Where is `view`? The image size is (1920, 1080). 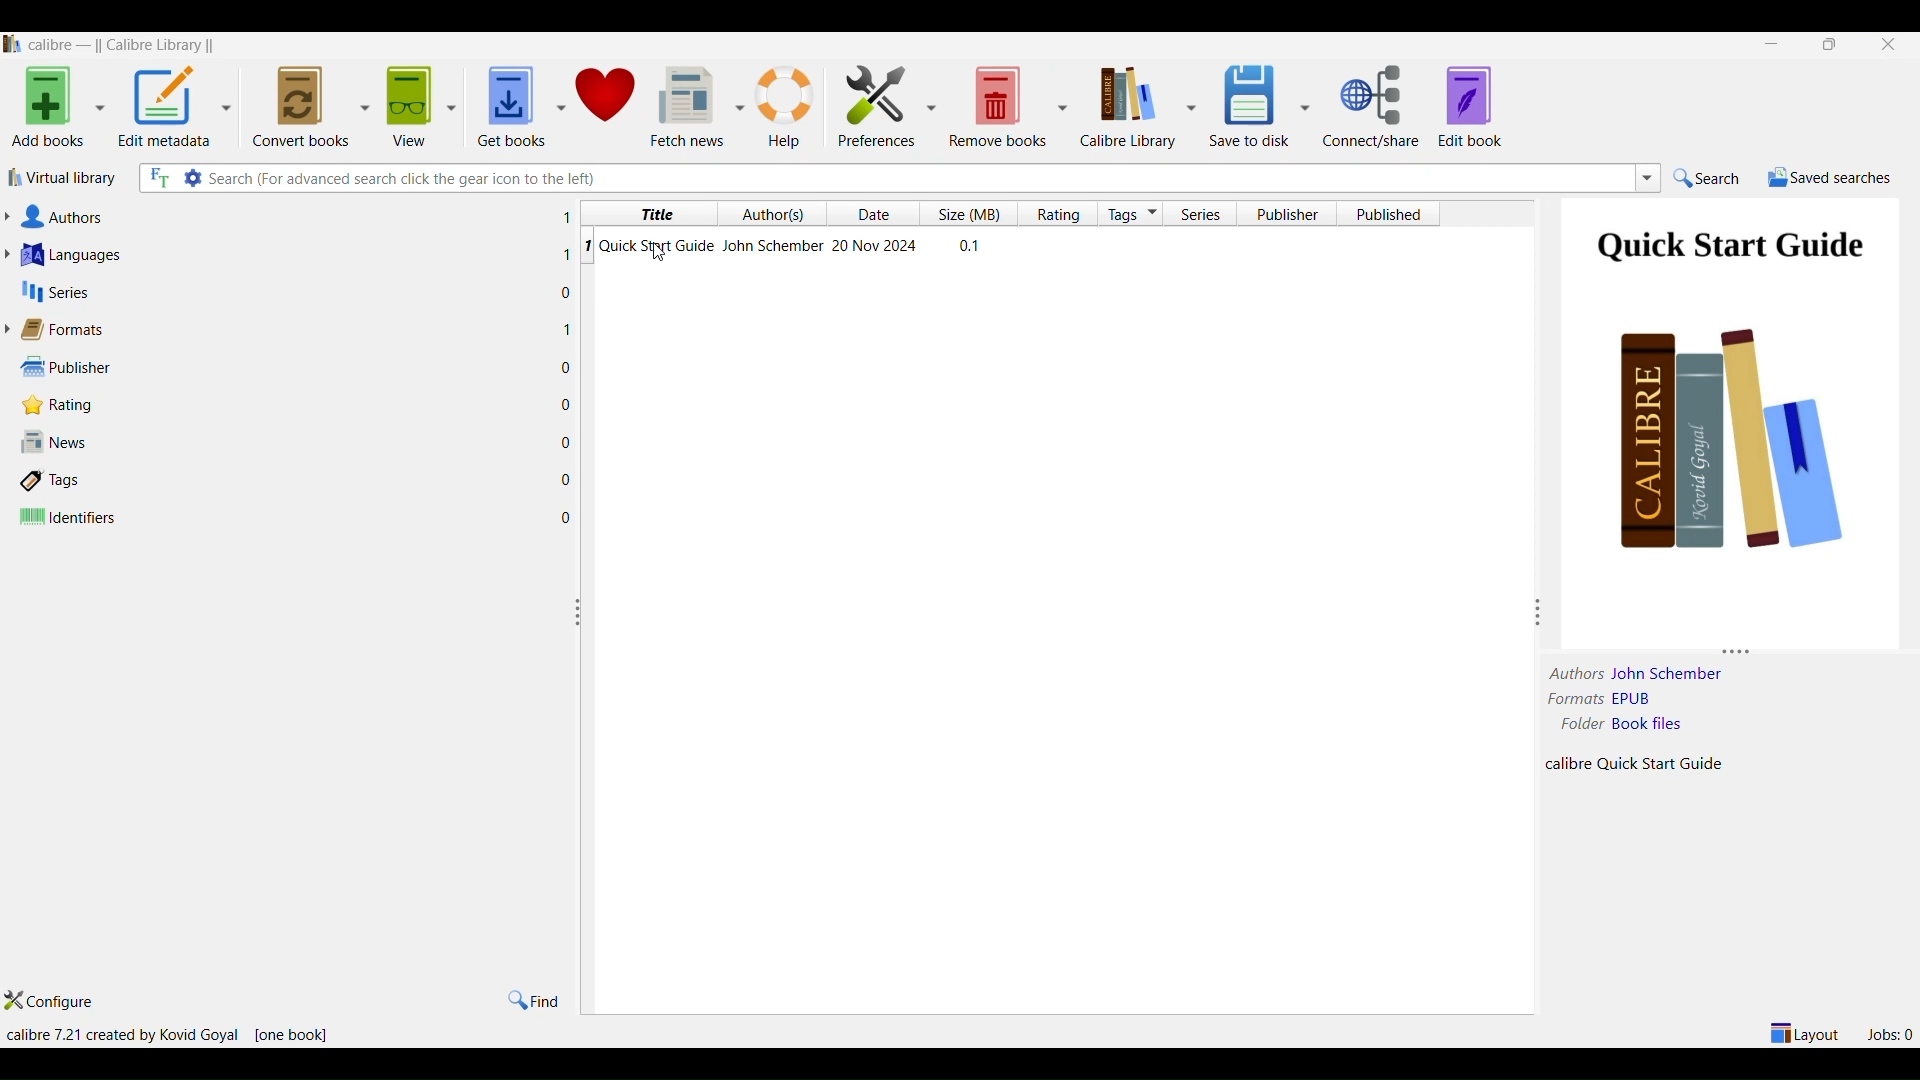 view is located at coordinates (407, 109).